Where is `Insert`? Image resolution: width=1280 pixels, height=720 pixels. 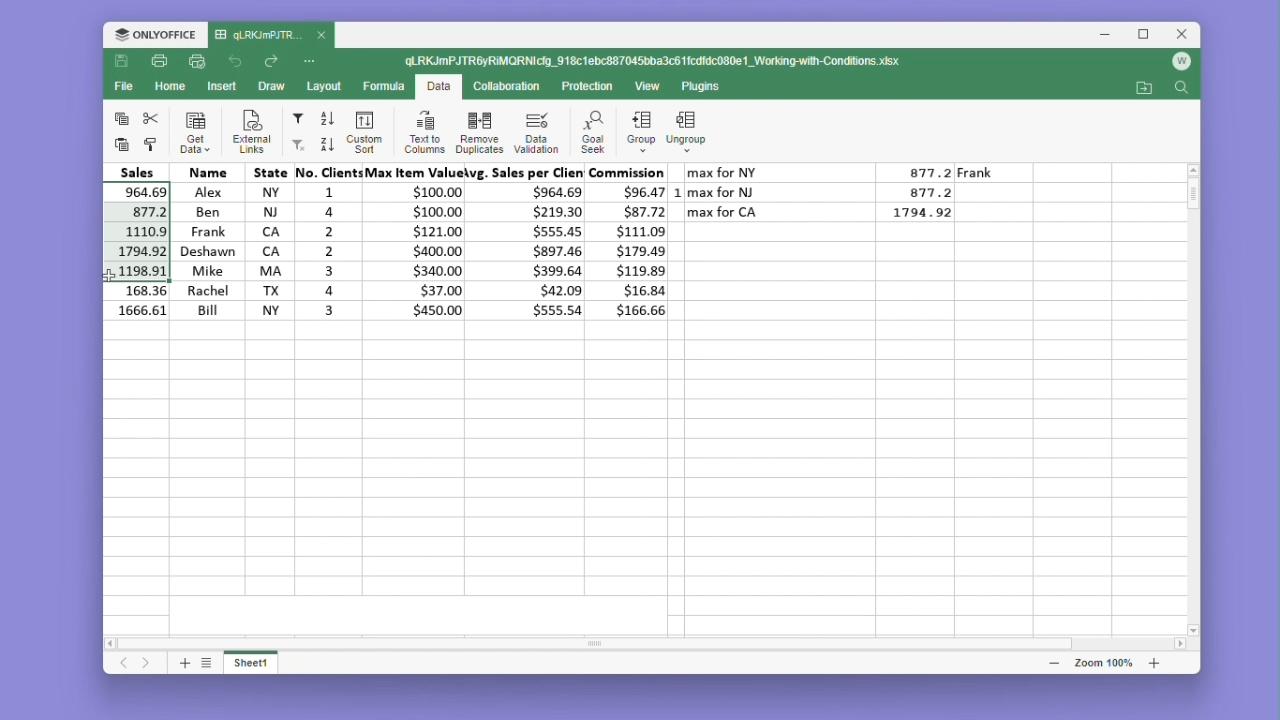
Insert is located at coordinates (222, 85).